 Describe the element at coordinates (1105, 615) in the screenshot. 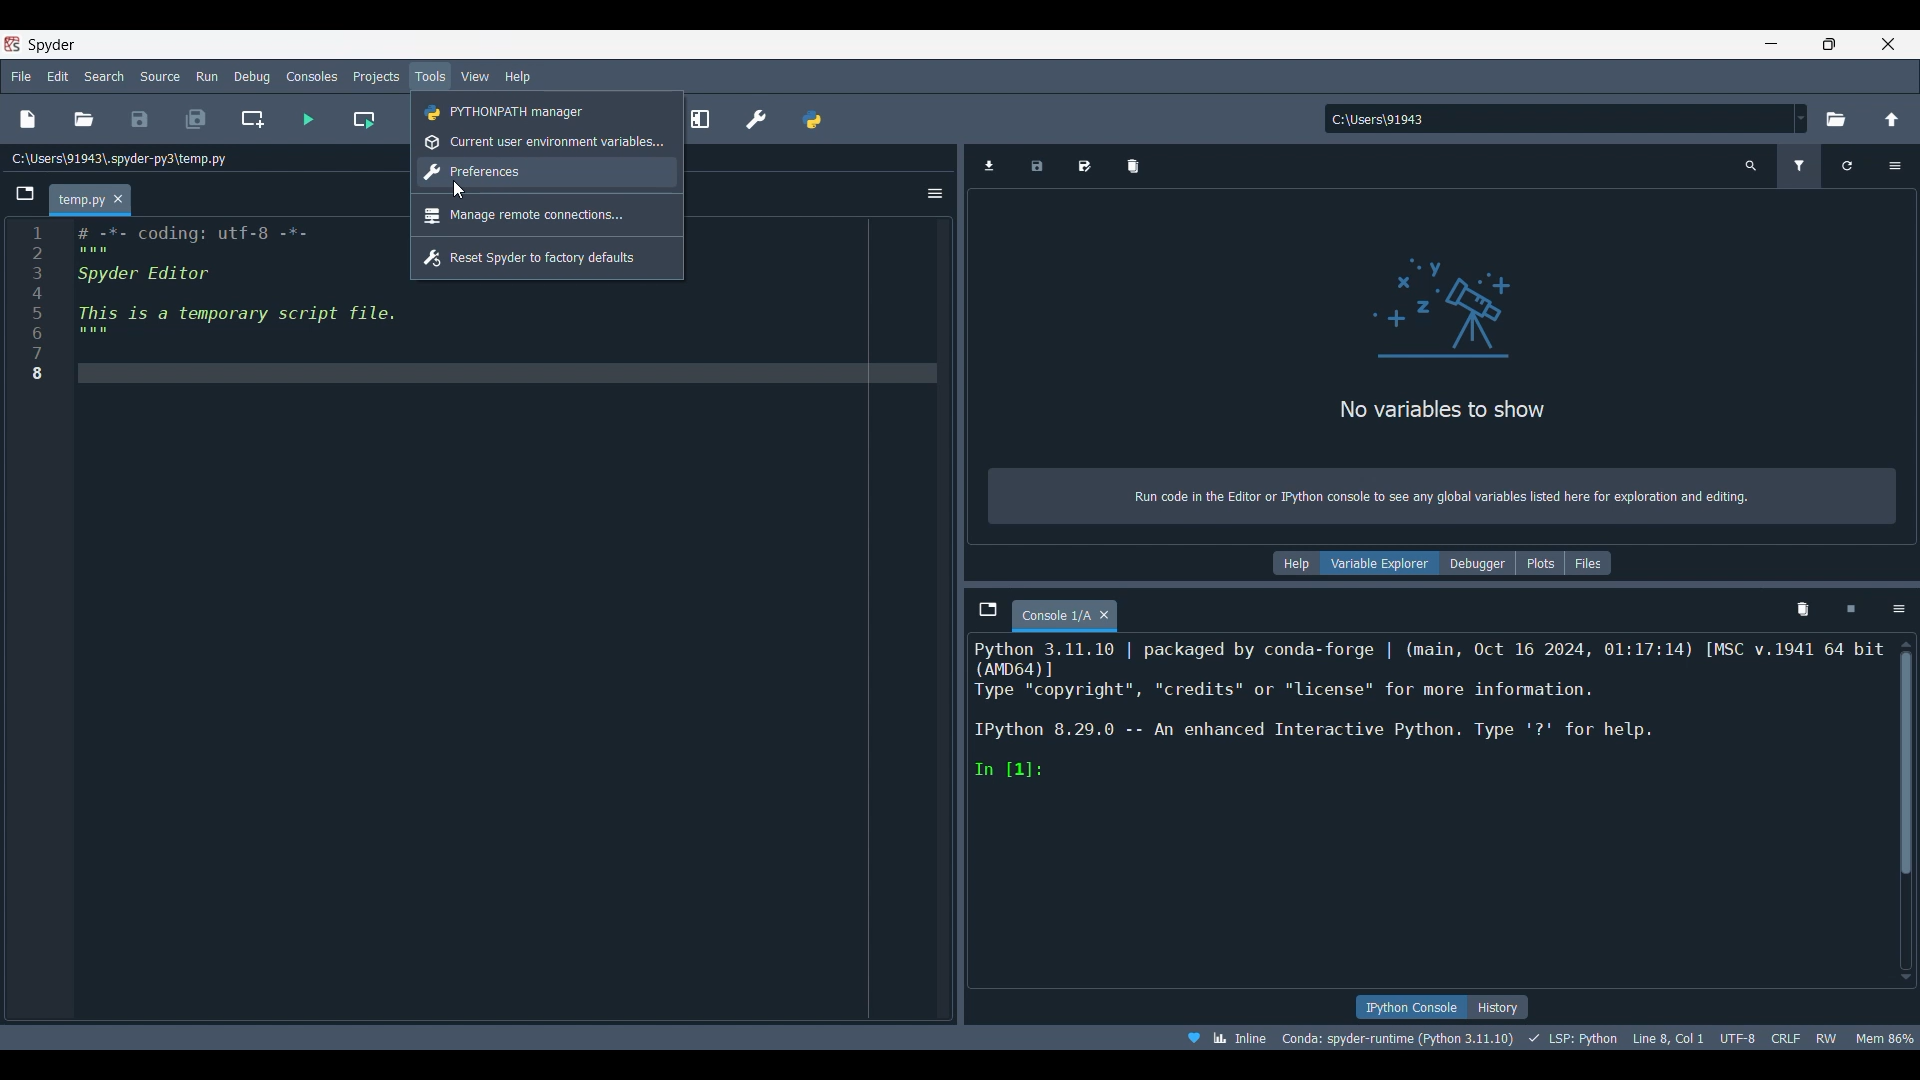

I see `Close tab` at that location.